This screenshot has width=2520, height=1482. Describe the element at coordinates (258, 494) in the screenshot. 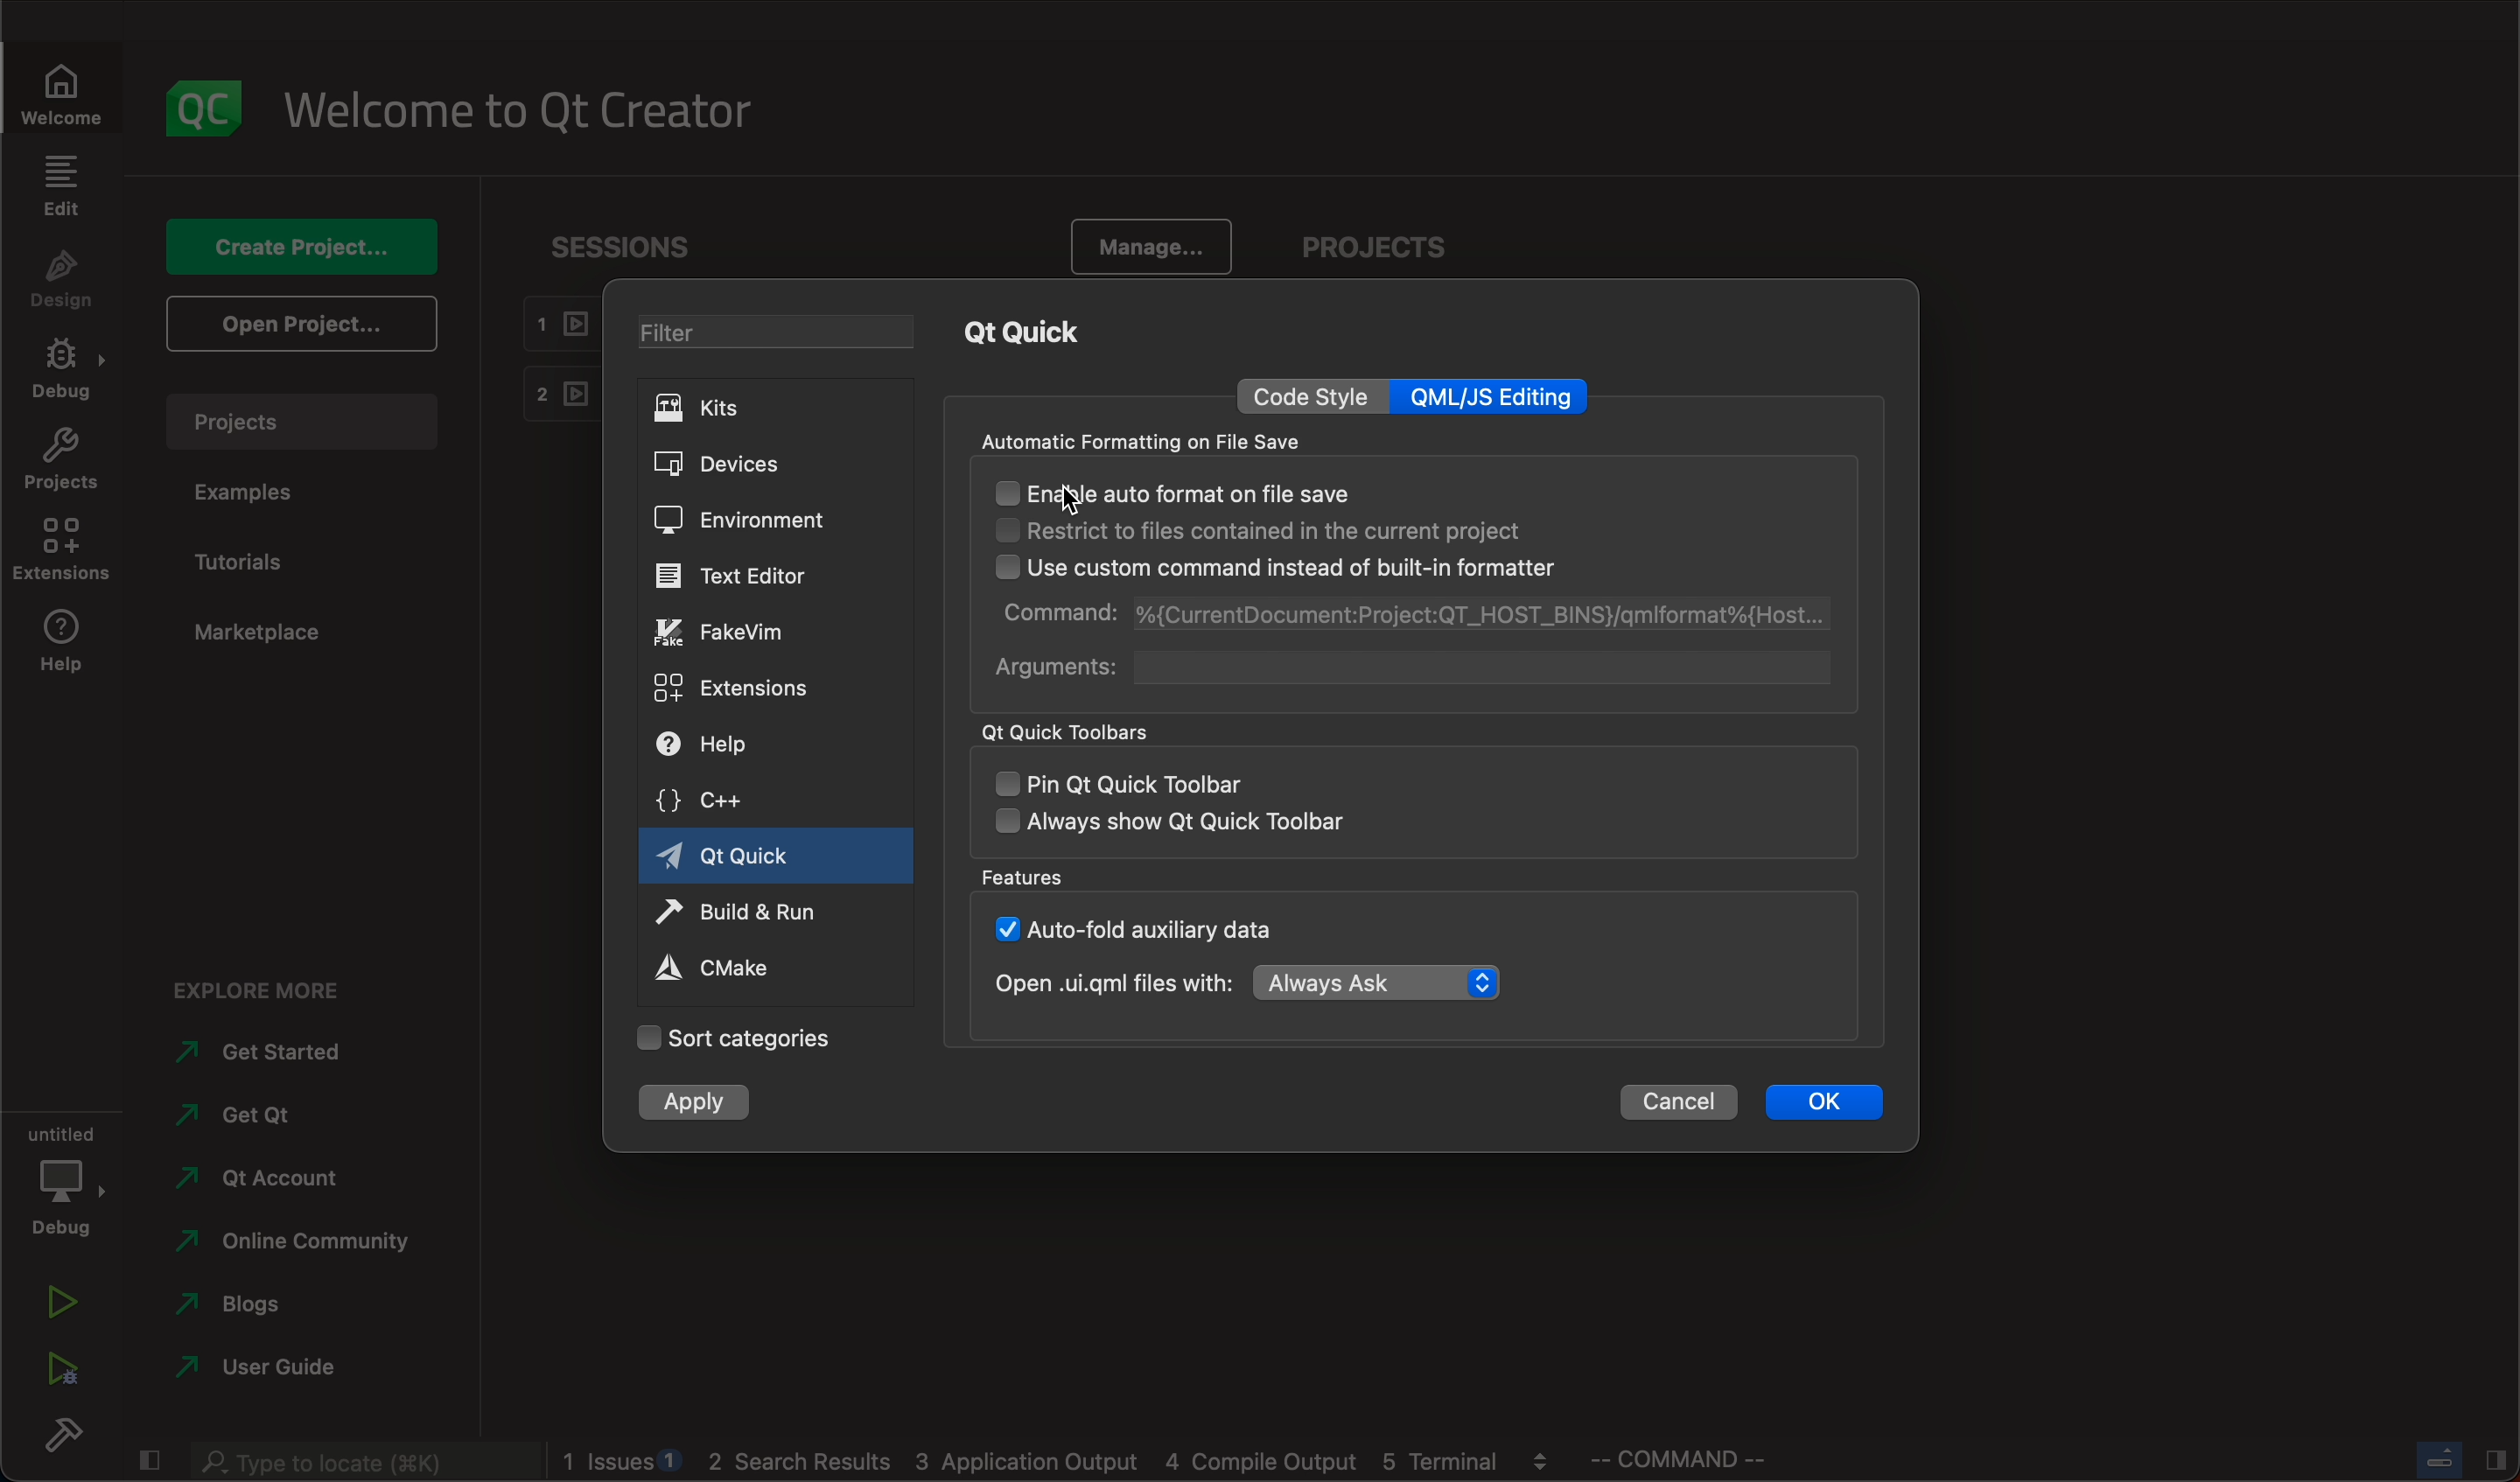

I see `examples` at that location.